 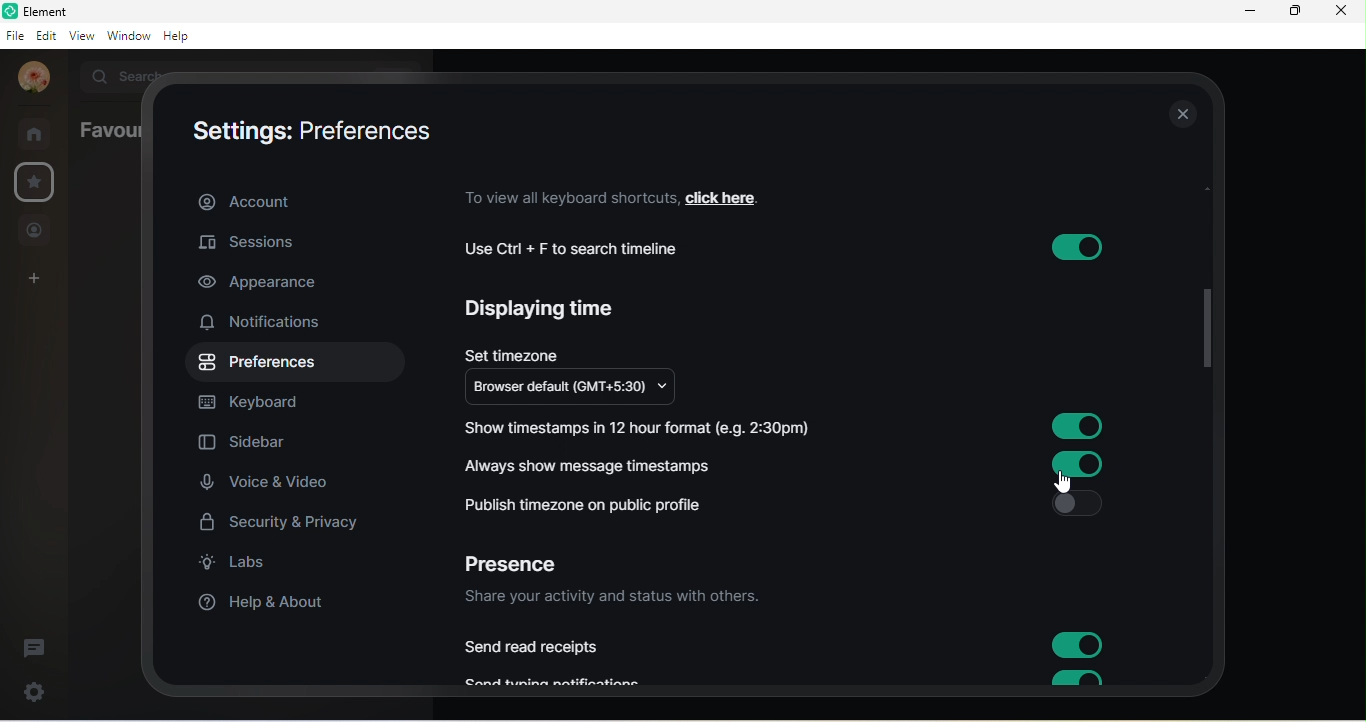 What do you see at coordinates (567, 197) in the screenshot?
I see `to view all keyboard shortcuts,` at bounding box center [567, 197].